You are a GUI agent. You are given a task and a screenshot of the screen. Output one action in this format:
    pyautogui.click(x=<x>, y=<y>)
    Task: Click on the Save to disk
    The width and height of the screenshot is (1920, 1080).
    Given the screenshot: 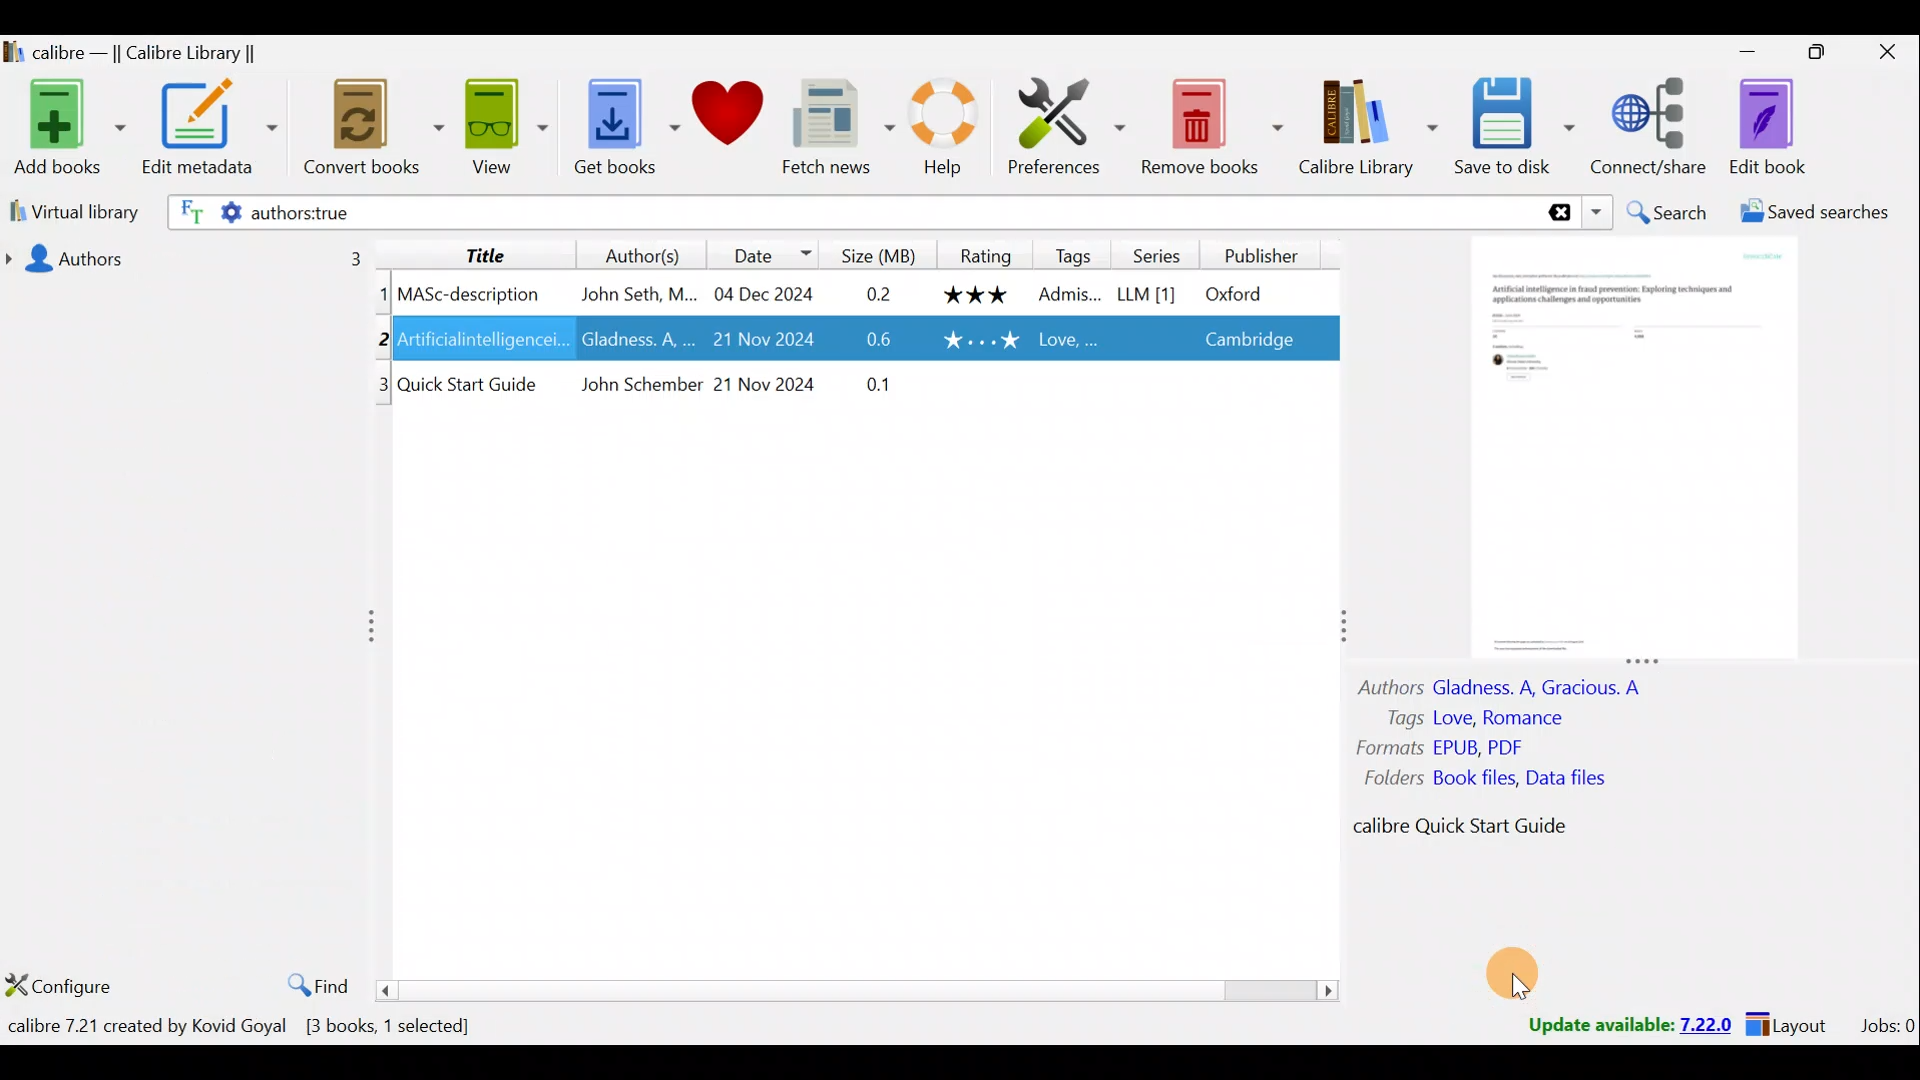 What is the action you would take?
    pyautogui.click(x=1511, y=127)
    